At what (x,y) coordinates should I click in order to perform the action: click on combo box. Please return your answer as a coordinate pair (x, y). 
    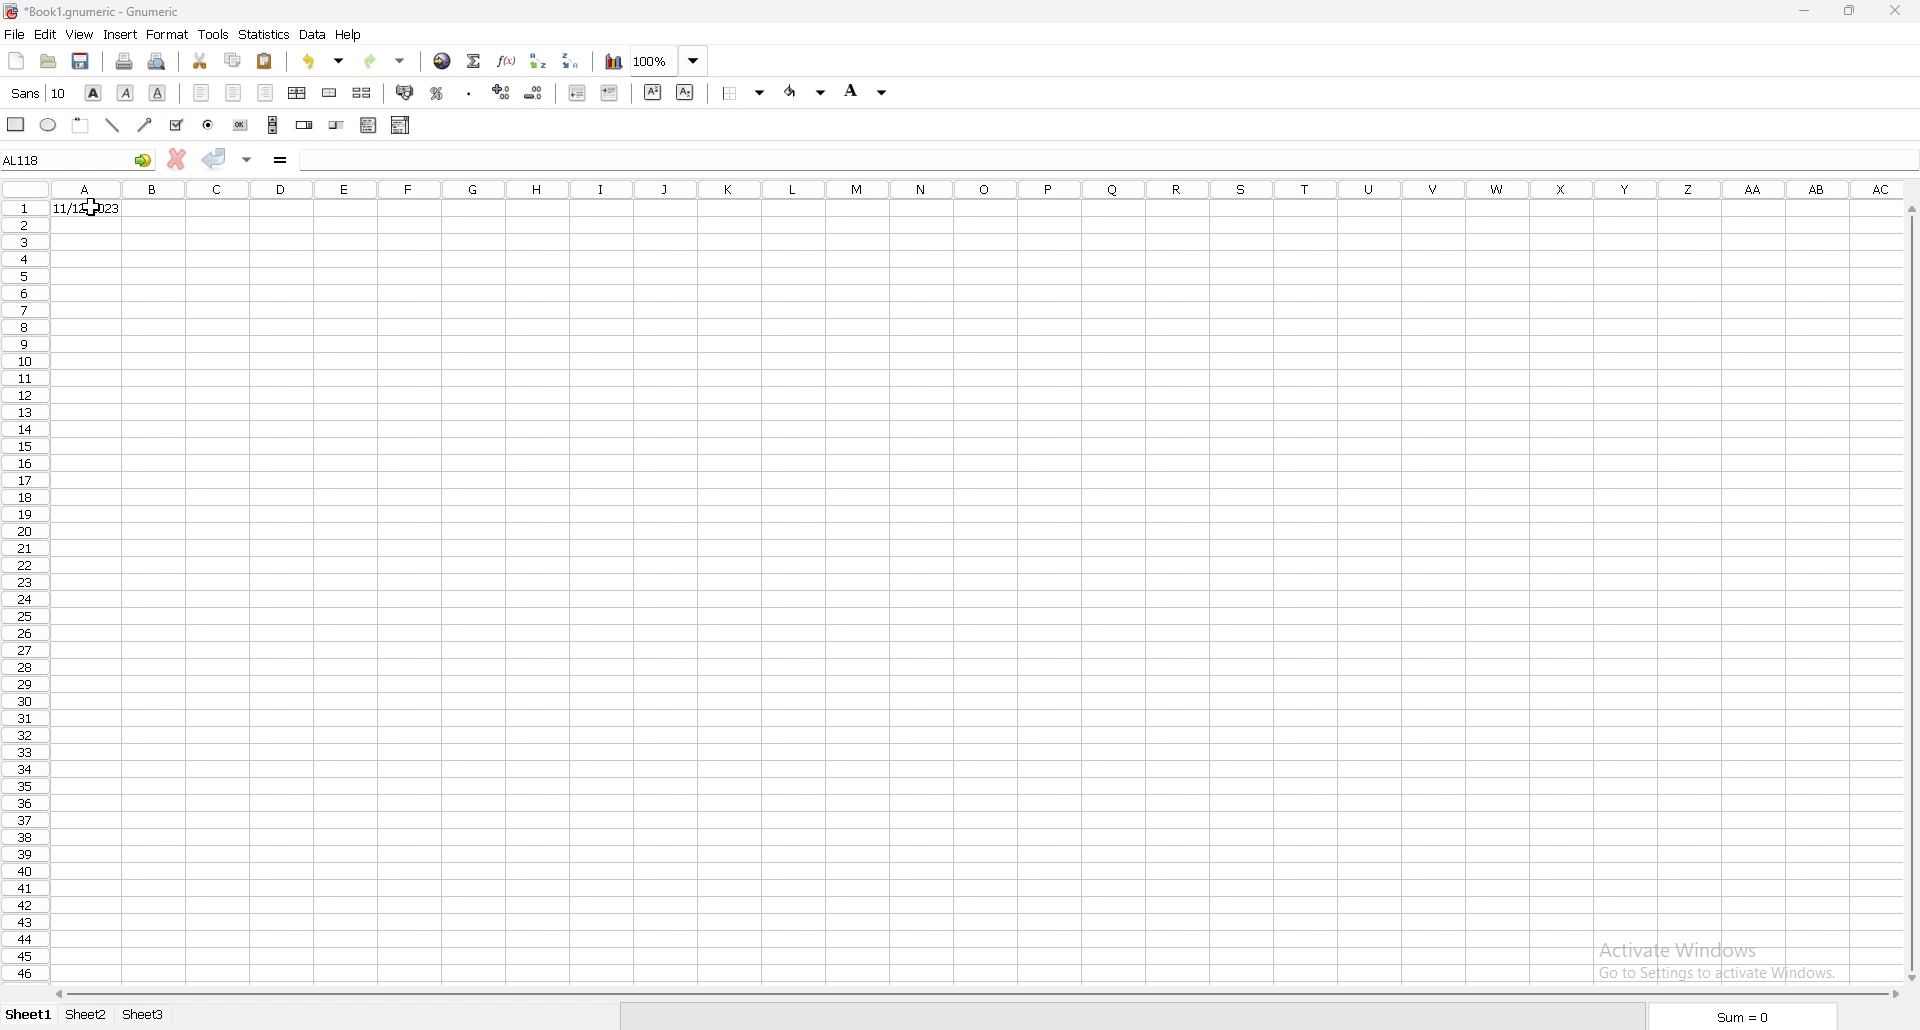
    Looking at the image, I should click on (402, 125).